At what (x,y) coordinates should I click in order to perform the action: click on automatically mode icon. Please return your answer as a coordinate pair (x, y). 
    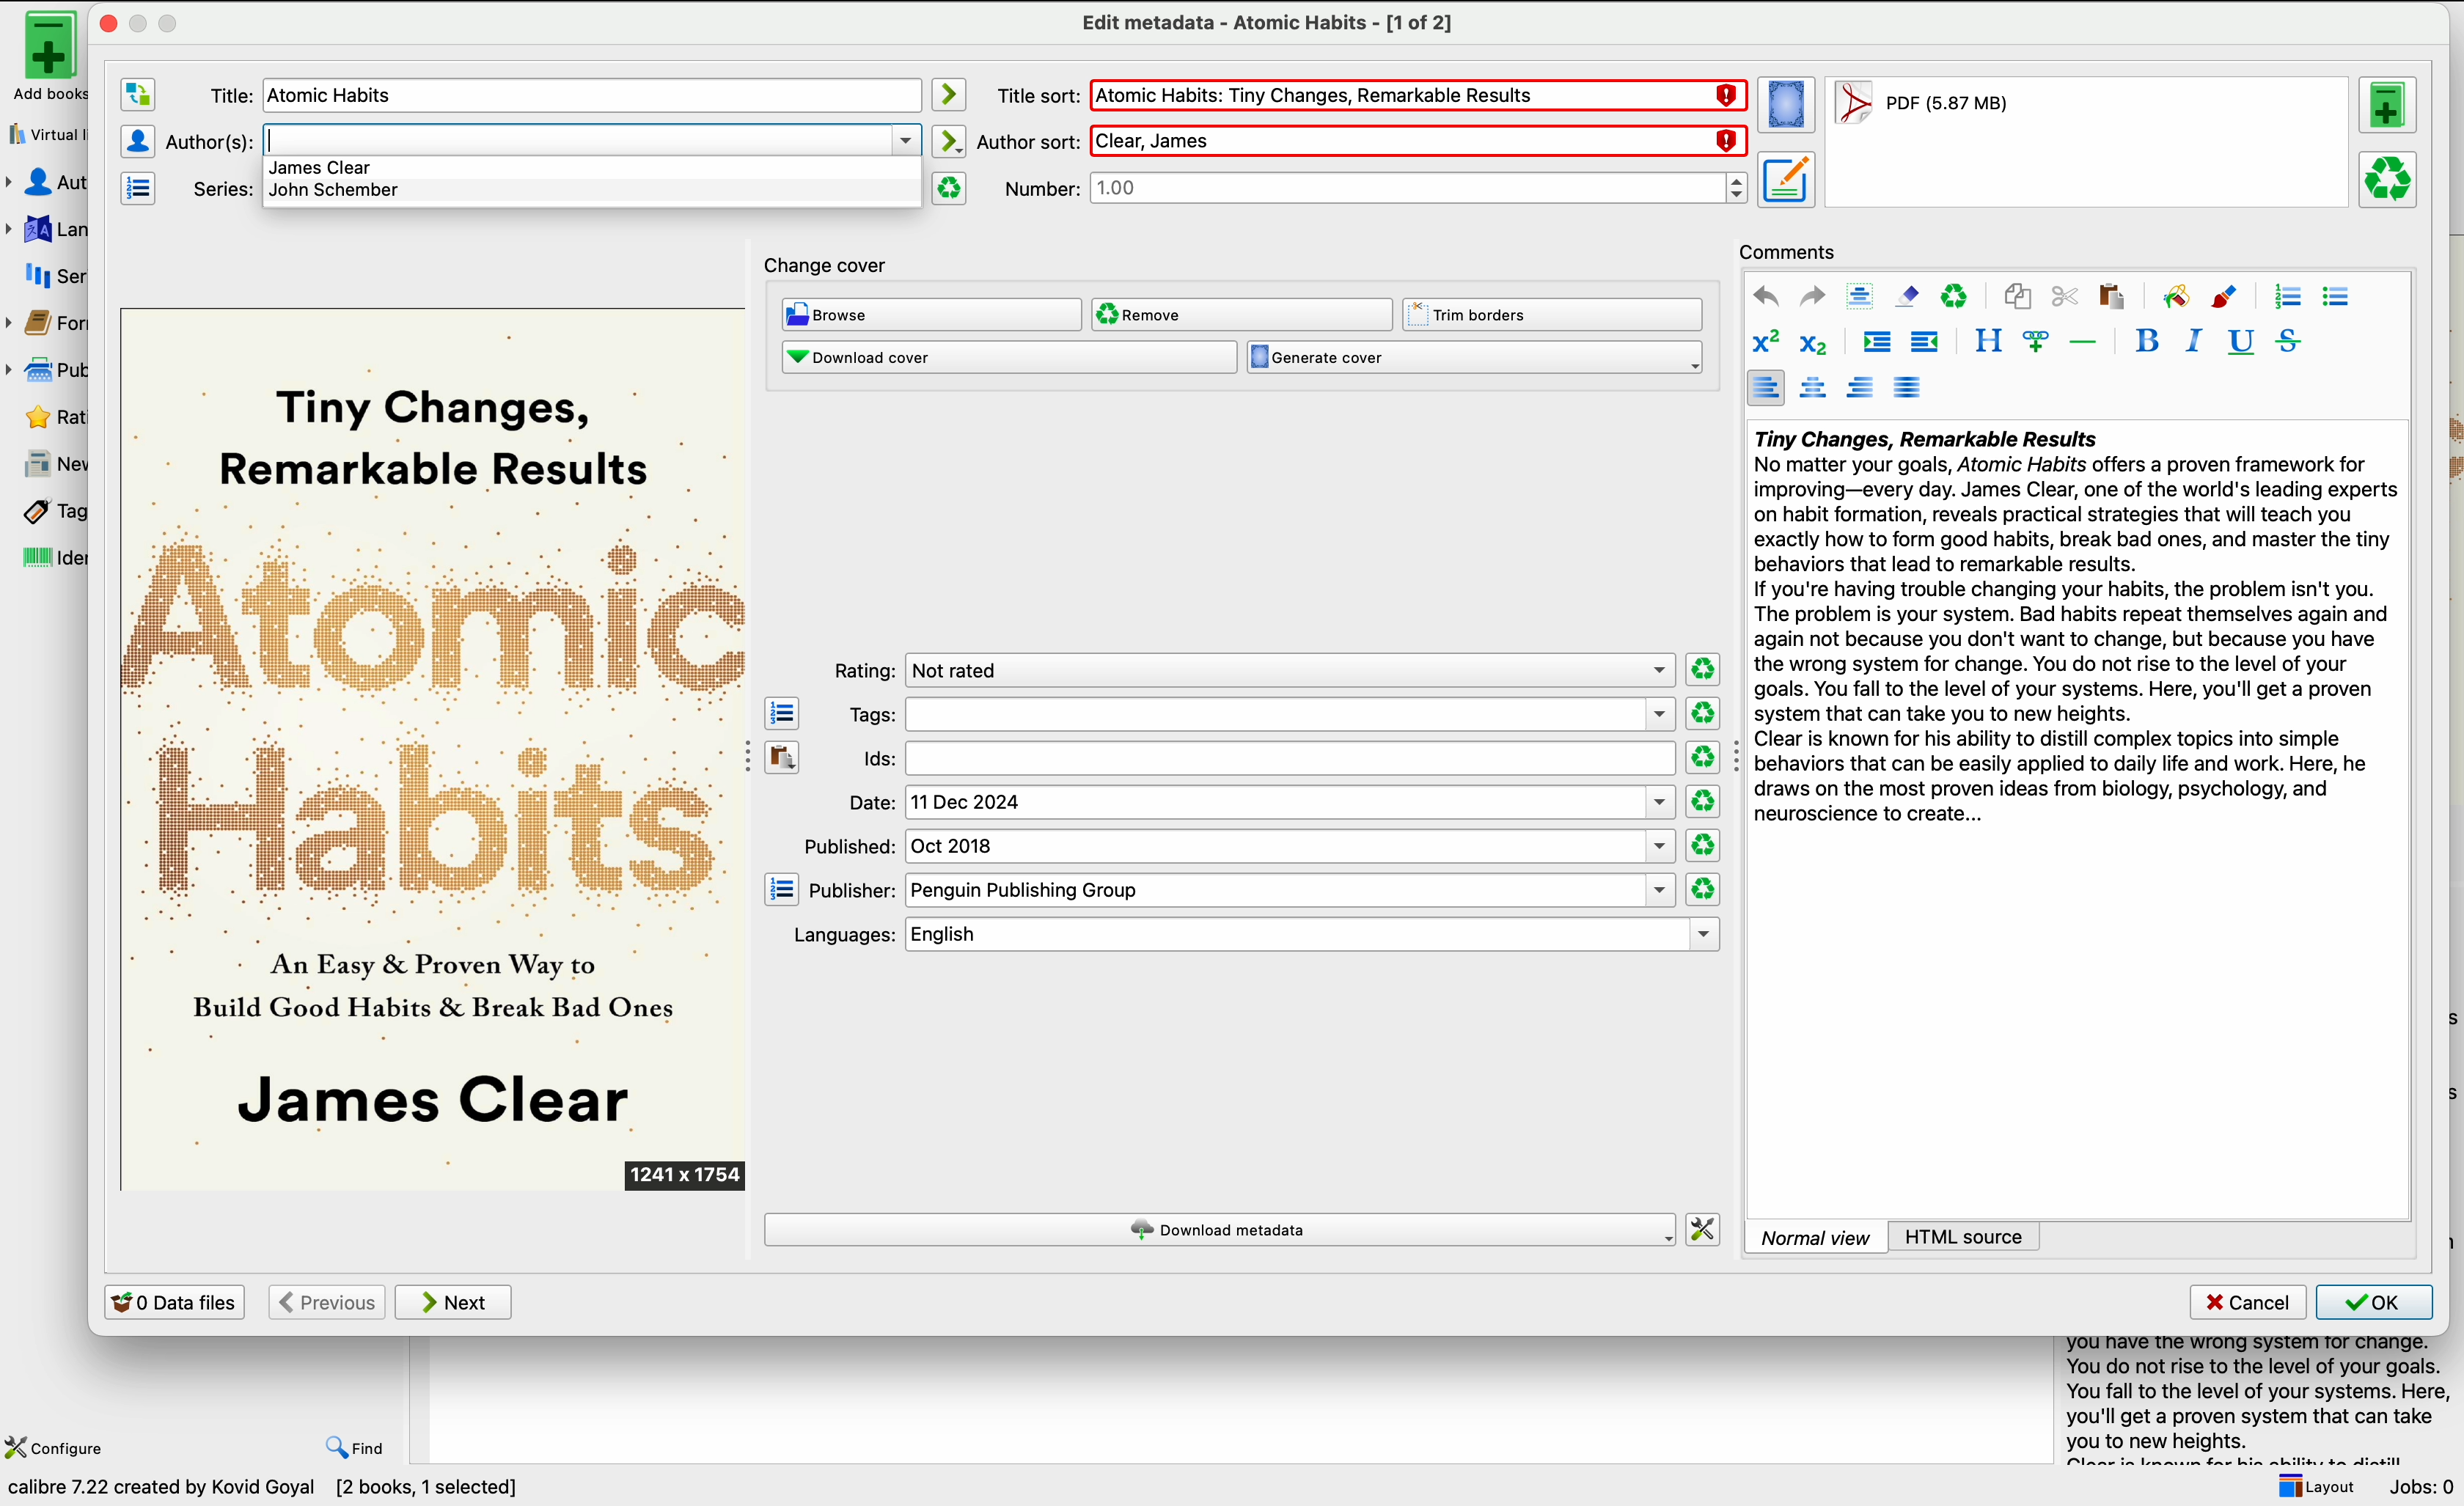
    Looking at the image, I should click on (952, 141).